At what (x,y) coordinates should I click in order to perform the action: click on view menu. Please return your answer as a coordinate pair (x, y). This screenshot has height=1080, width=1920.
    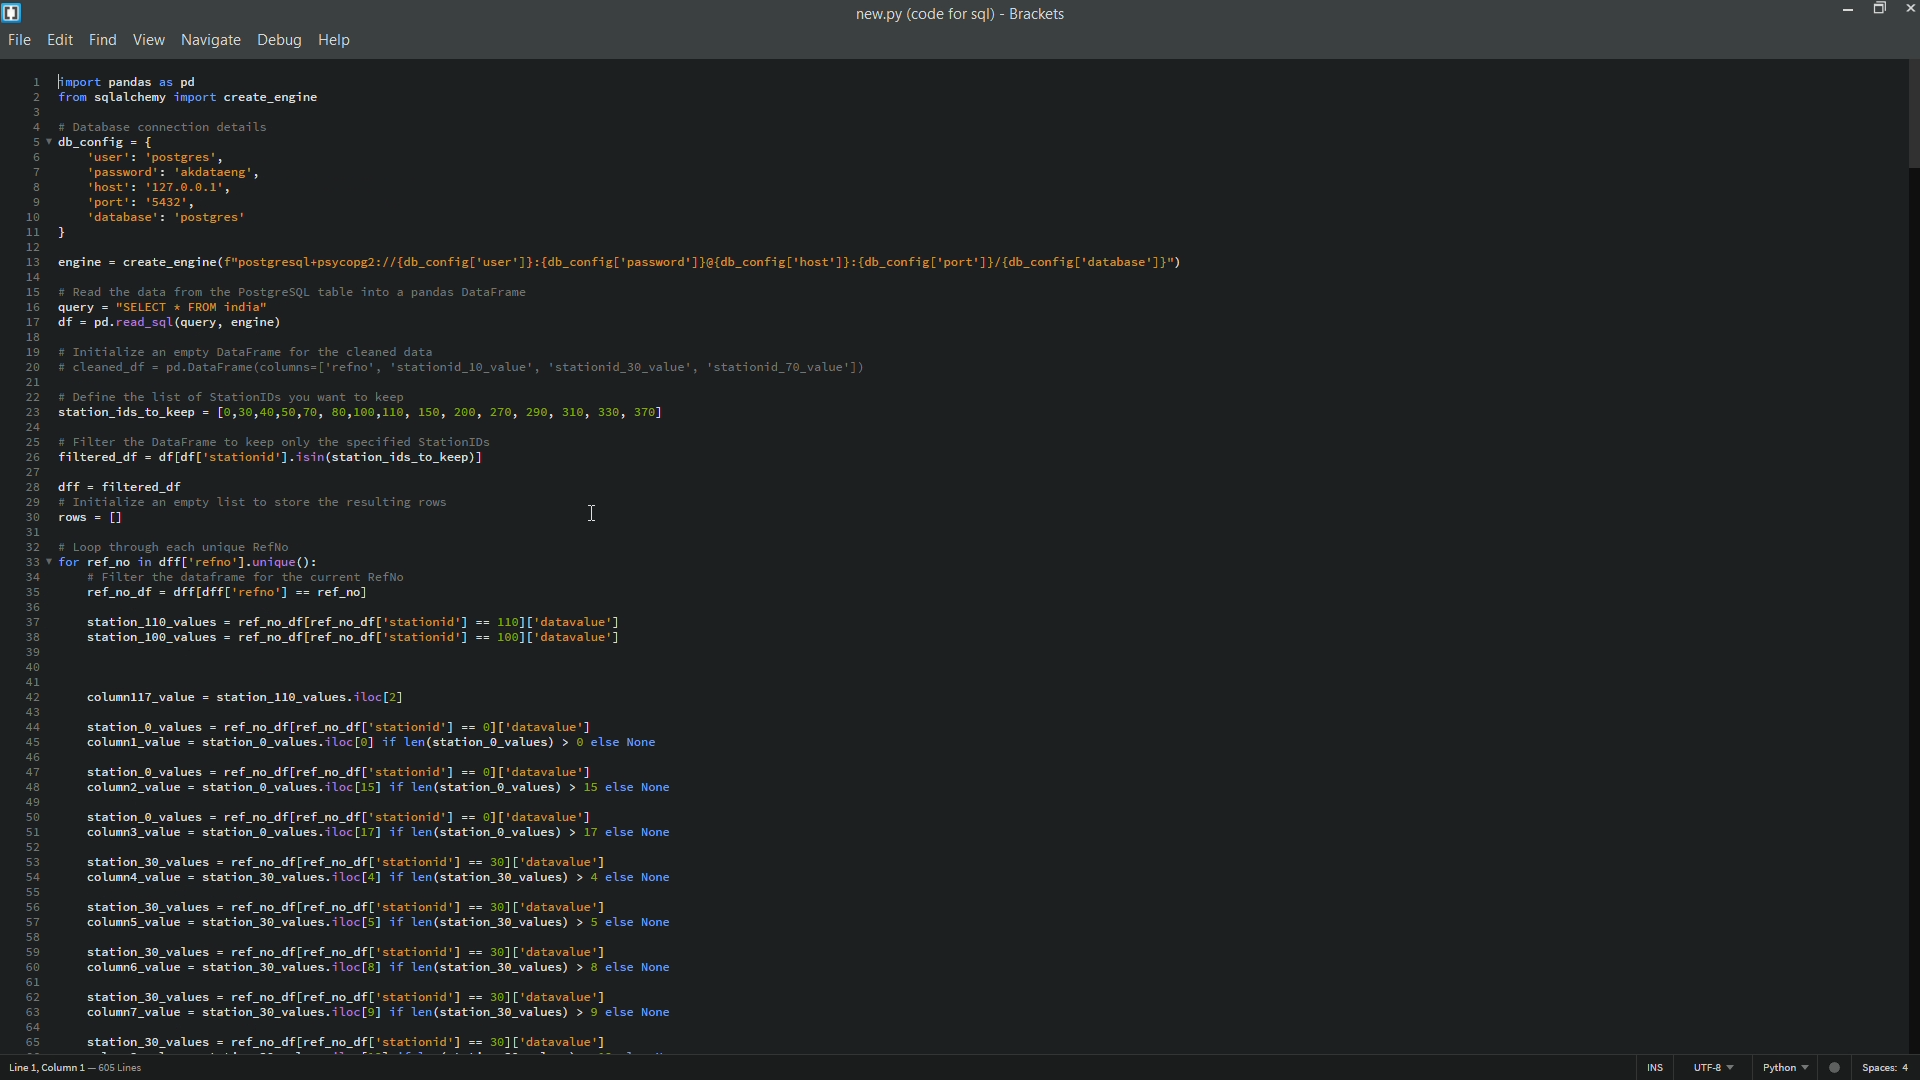
    Looking at the image, I should click on (145, 40).